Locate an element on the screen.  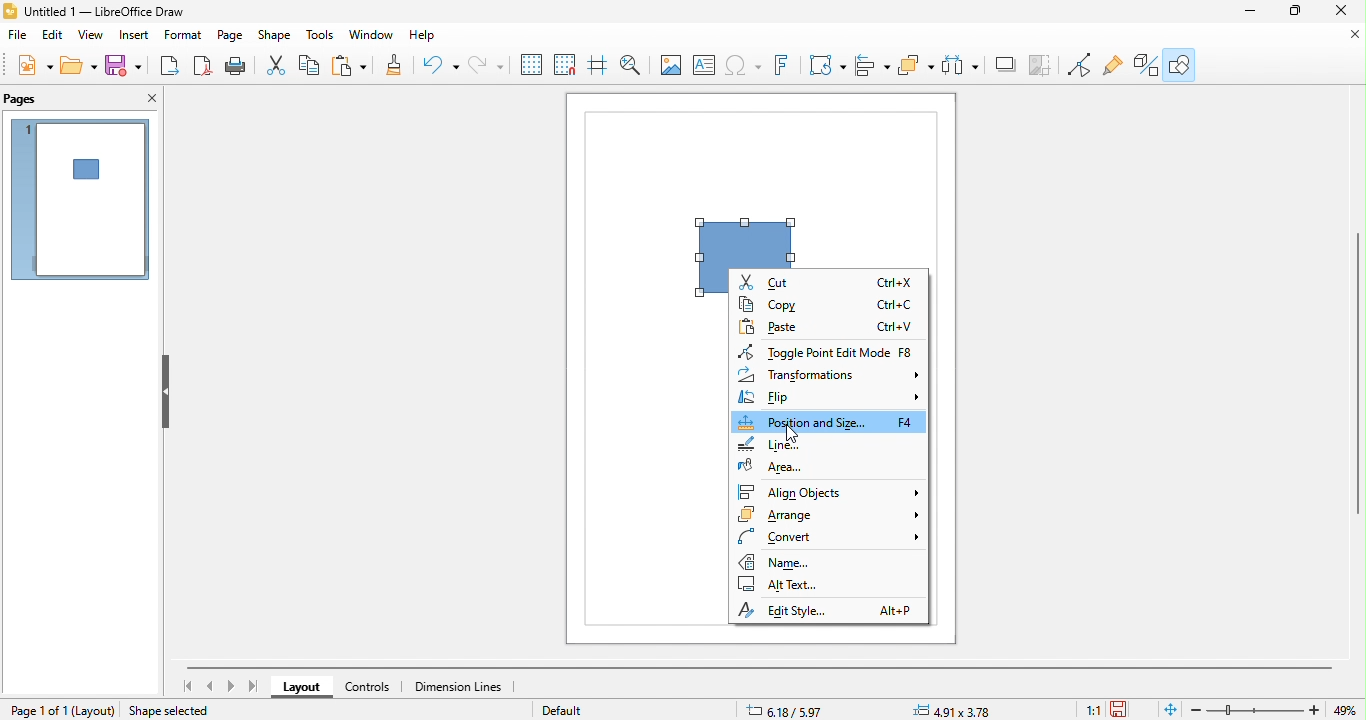
paste is located at coordinates (353, 66).